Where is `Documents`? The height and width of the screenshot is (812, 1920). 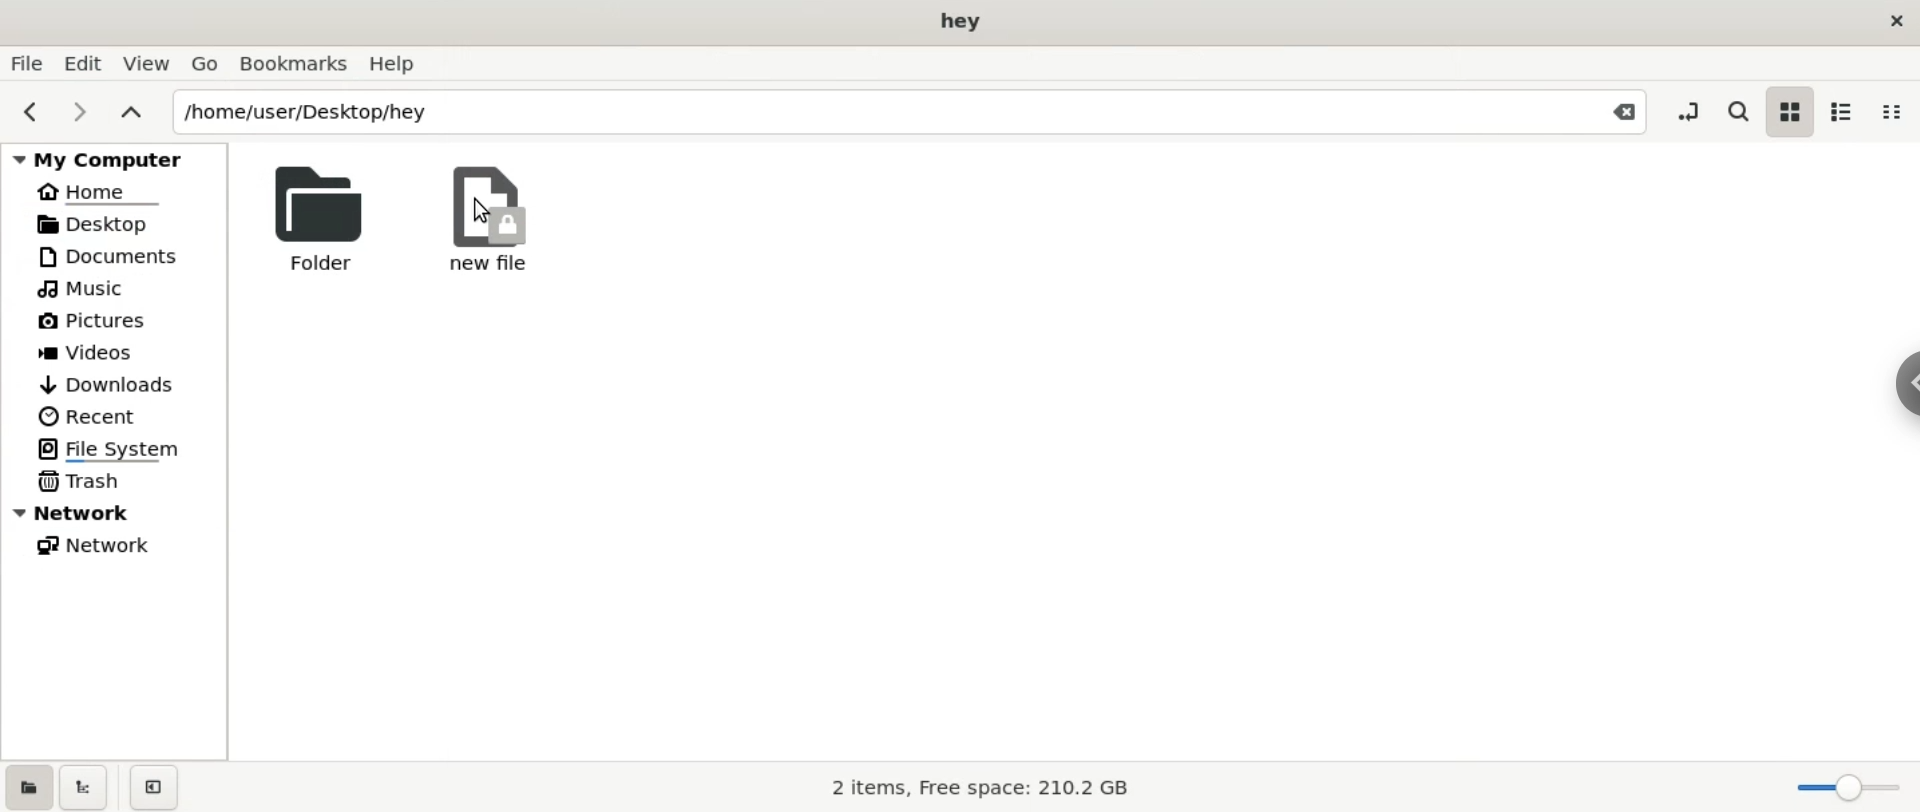
Documents is located at coordinates (118, 256).